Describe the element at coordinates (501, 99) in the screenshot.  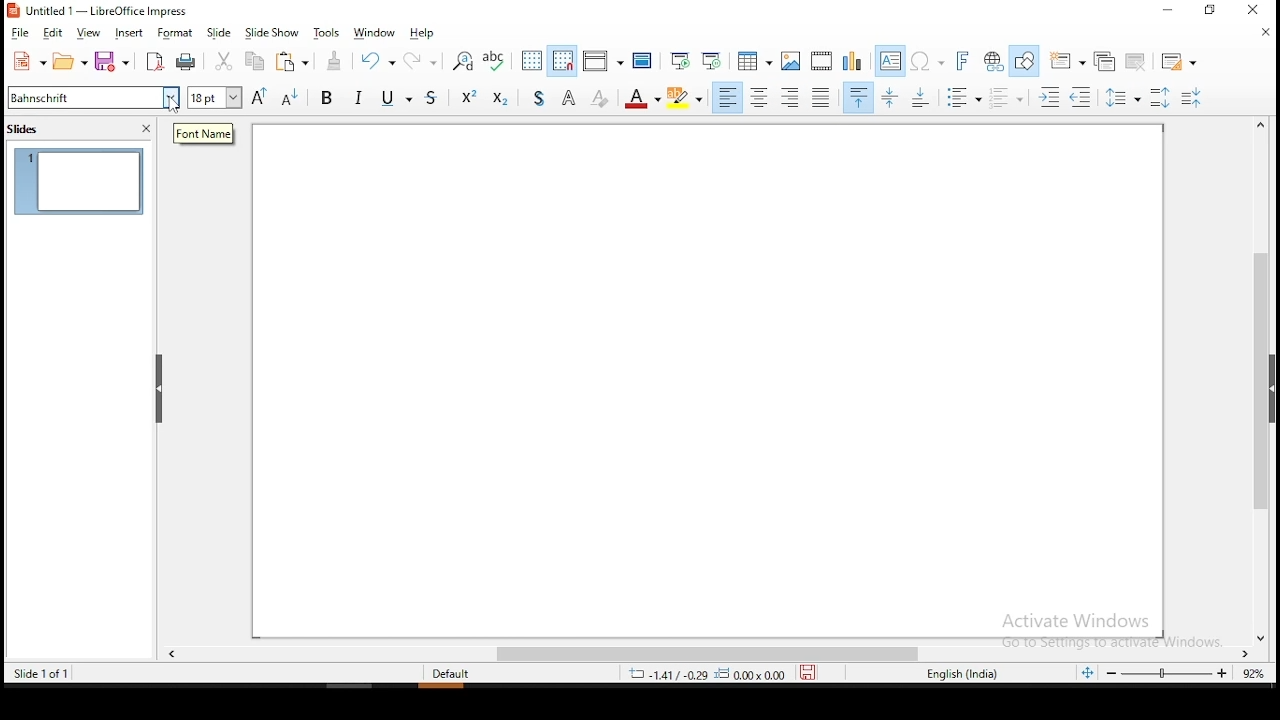
I see `subscript` at that location.